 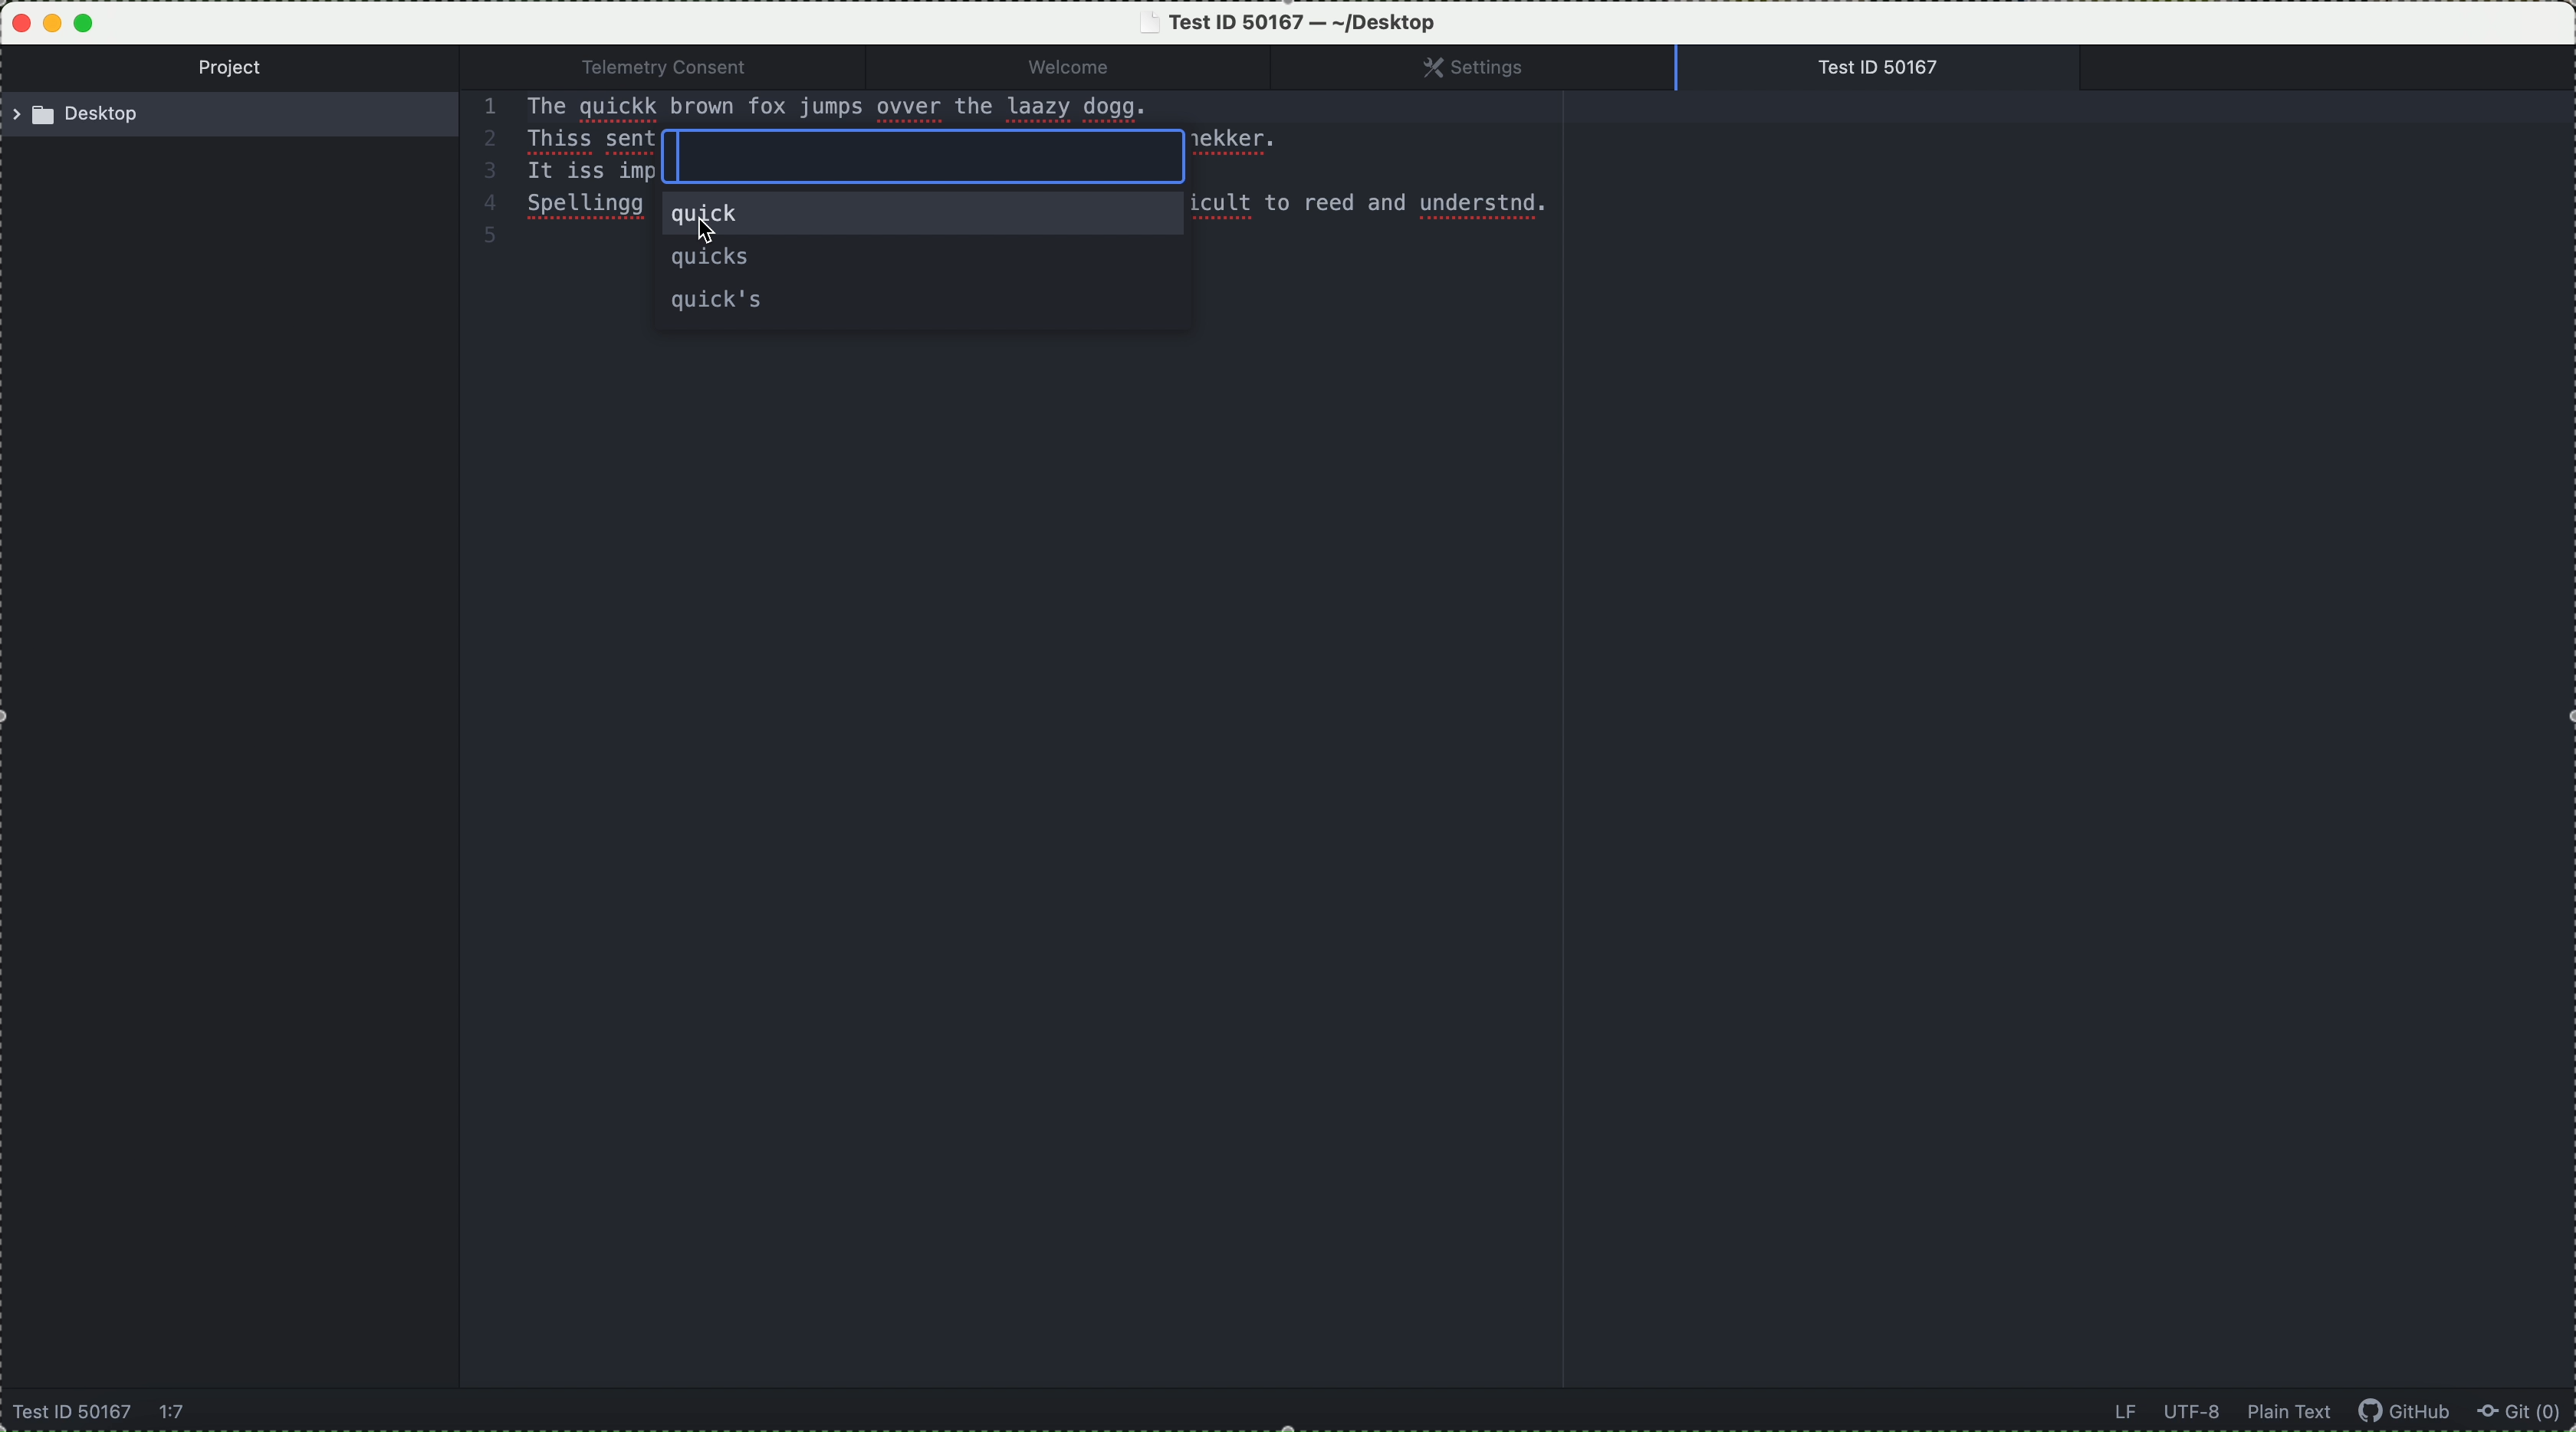 I want to click on settings, so click(x=1494, y=68).